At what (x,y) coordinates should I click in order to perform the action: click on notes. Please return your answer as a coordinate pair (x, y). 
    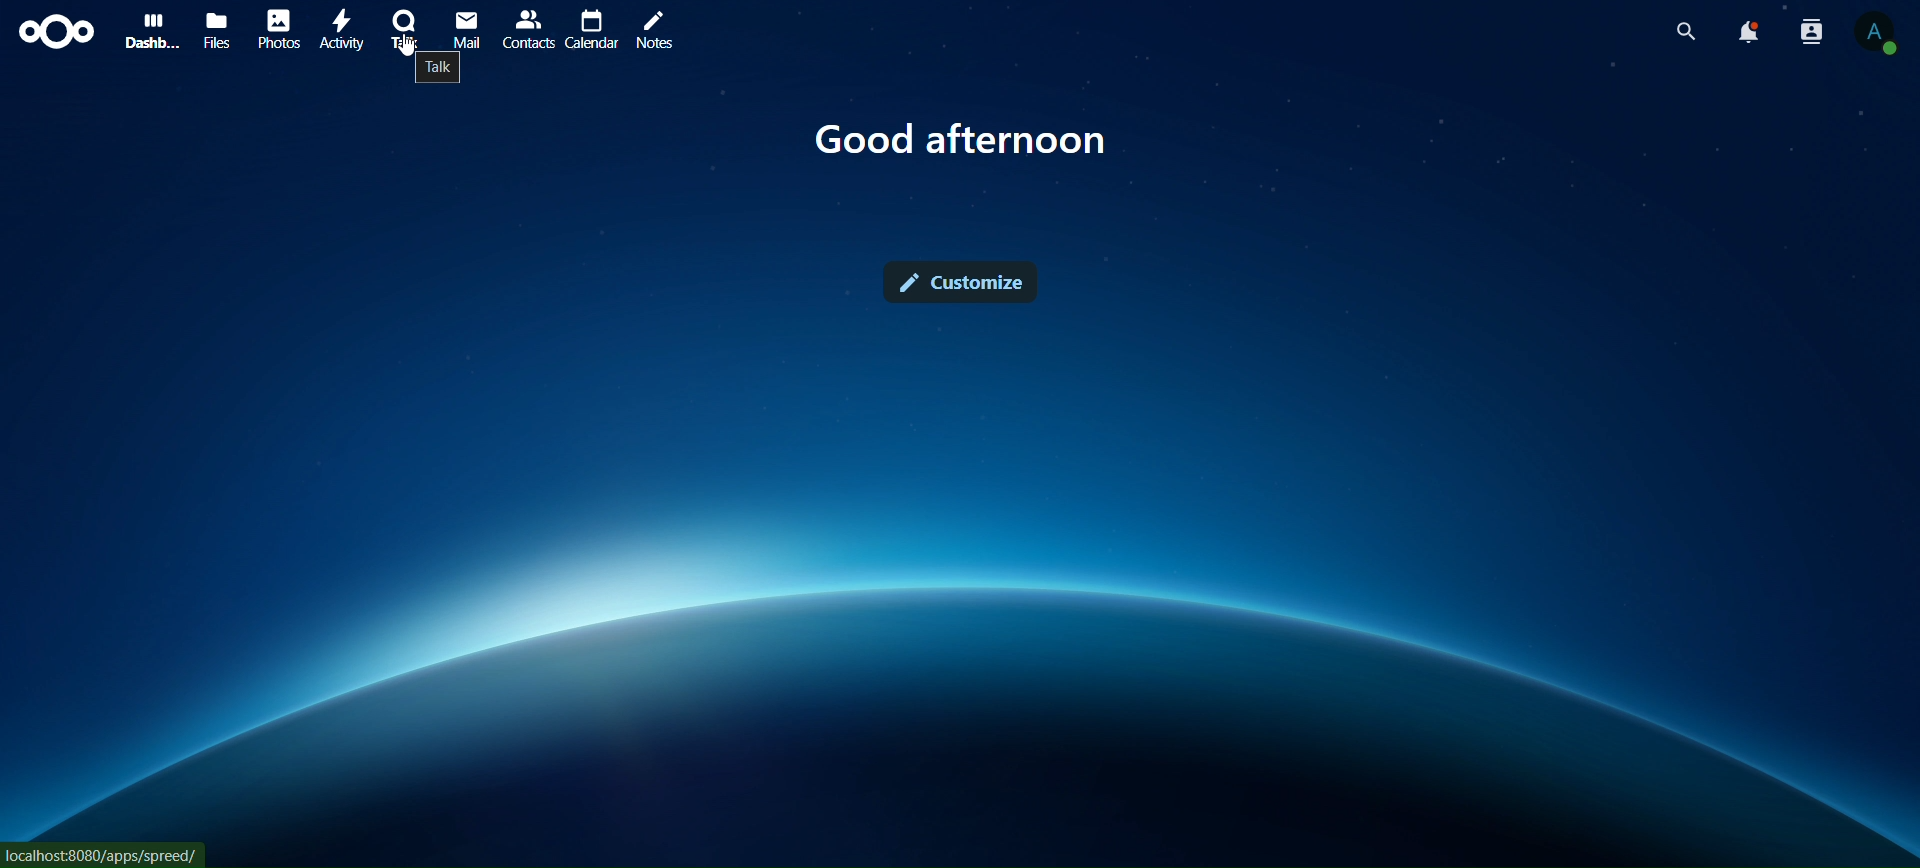
    Looking at the image, I should click on (654, 29).